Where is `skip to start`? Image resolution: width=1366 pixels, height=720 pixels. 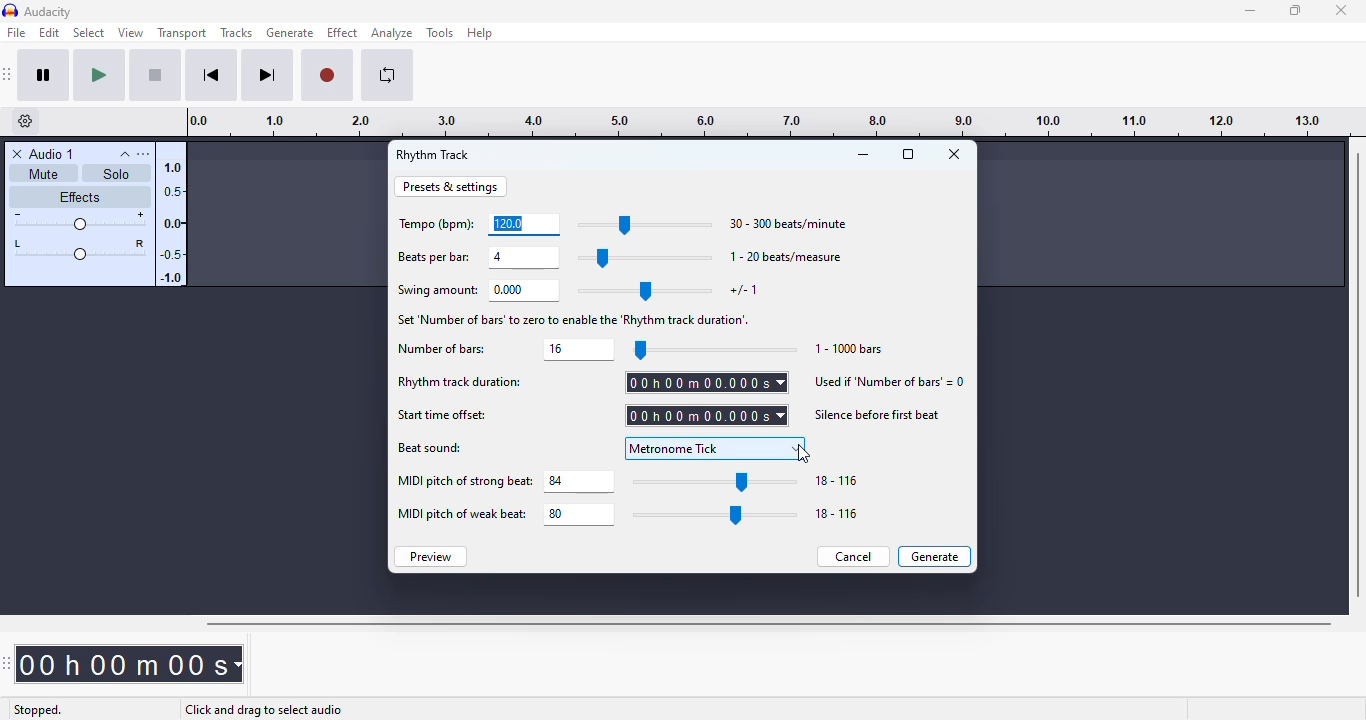
skip to start is located at coordinates (212, 75).